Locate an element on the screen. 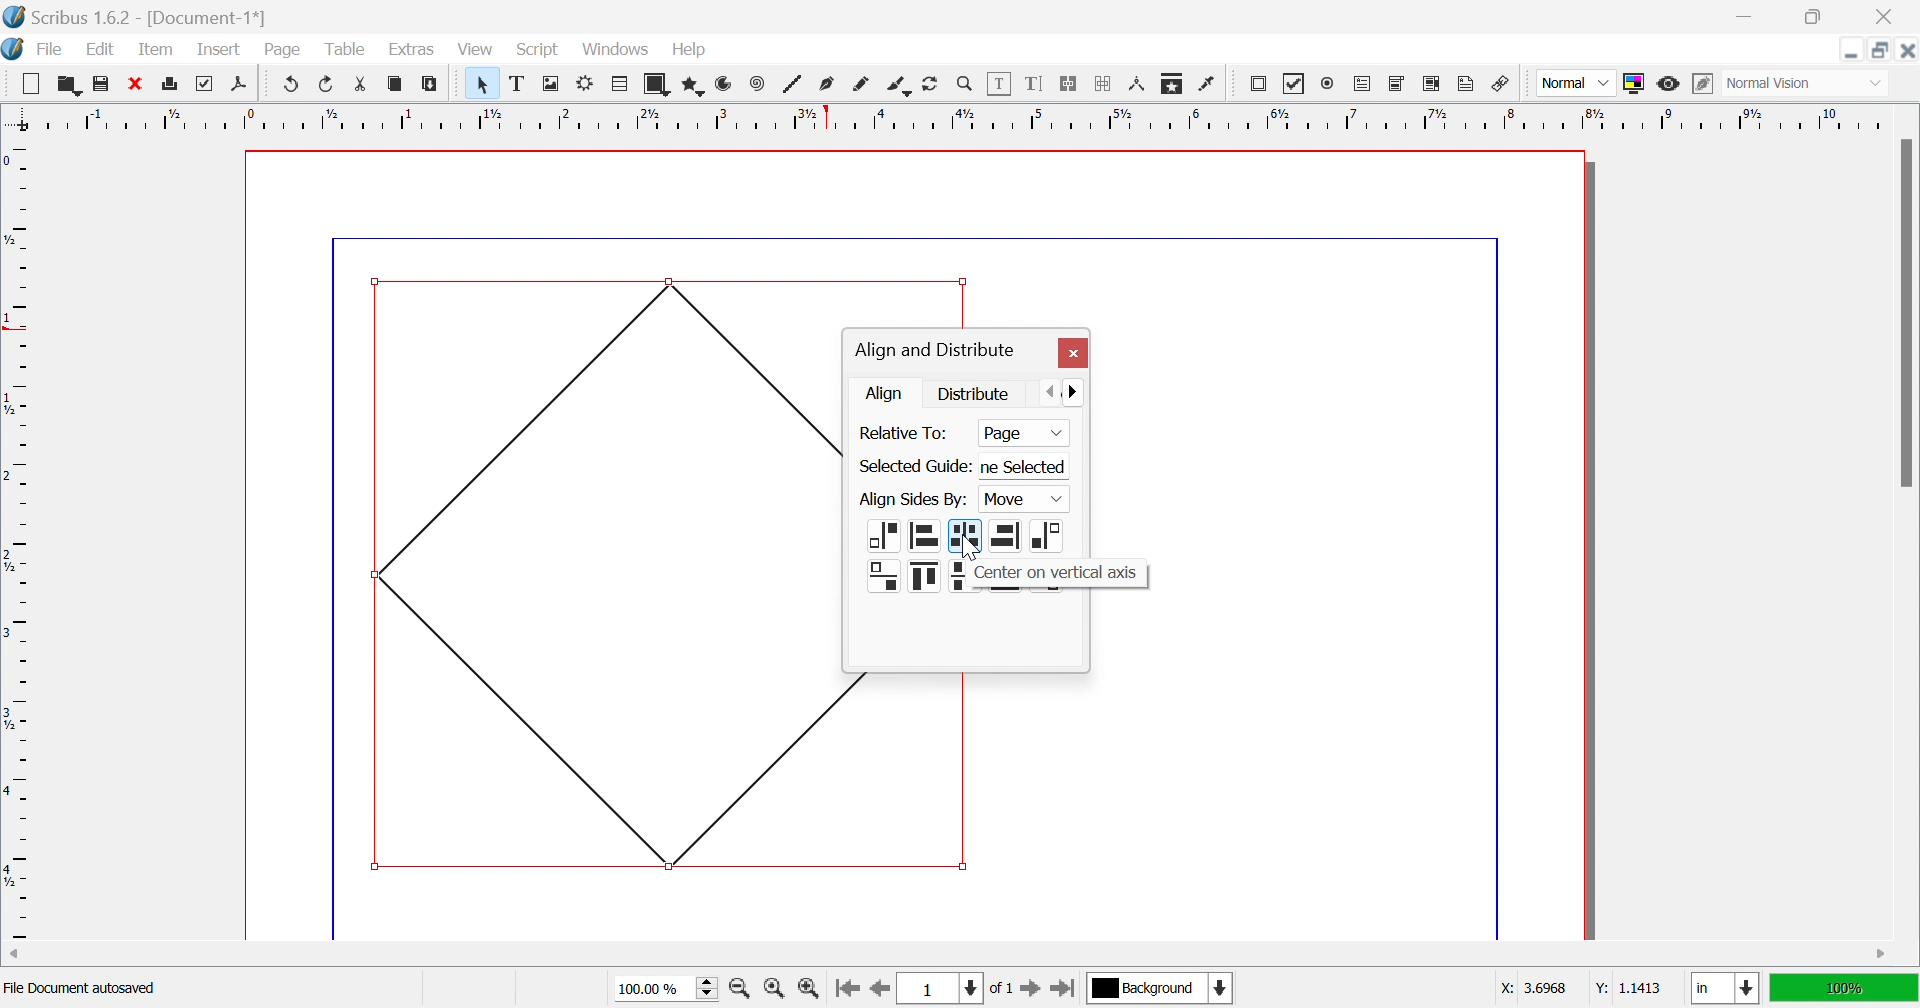 Image resolution: width=1920 pixels, height=1008 pixels. Measurements is located at coordinates (1139, 85).